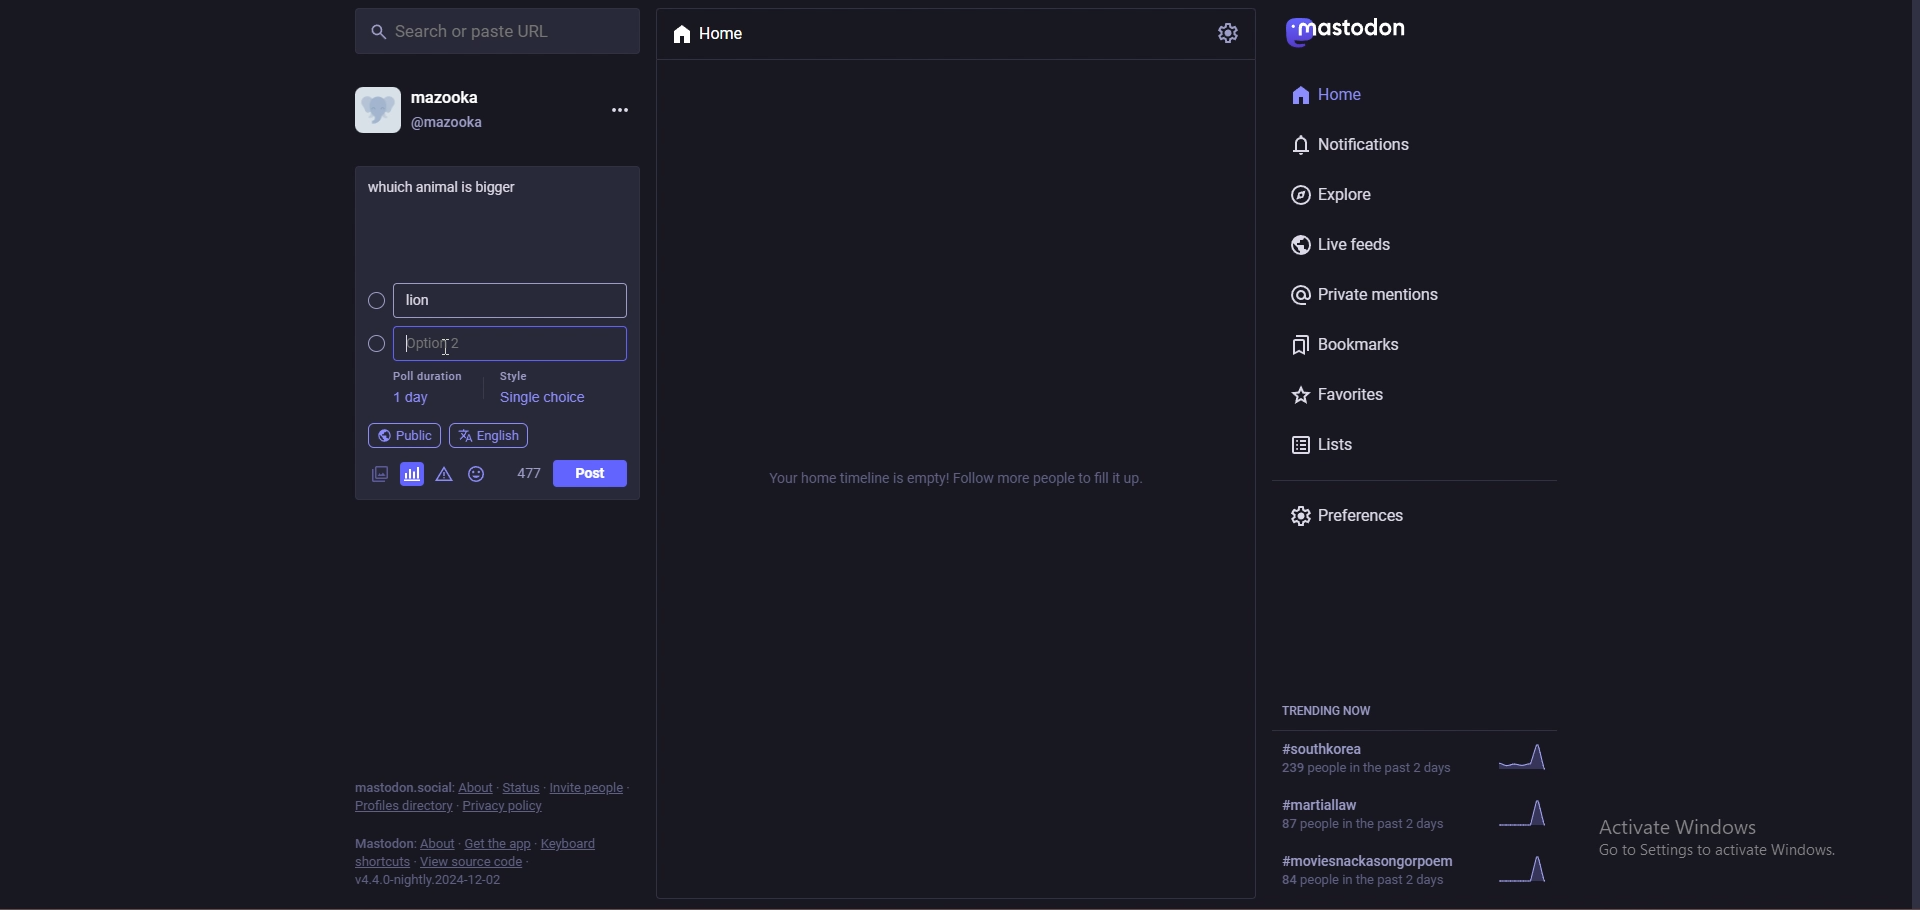 This screenshot has width=1920, height=910. Describe the element at coordinates (478, 862) in the screenshot. I see `View source code` at that location.